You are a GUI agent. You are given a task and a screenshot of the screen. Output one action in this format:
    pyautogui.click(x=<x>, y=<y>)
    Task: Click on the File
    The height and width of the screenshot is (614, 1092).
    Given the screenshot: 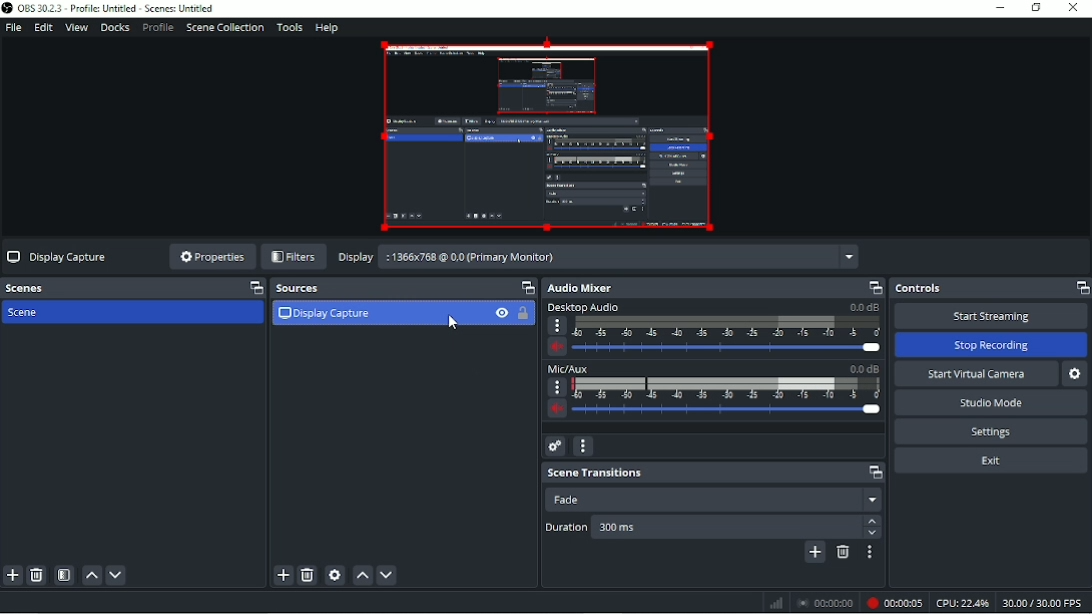 What is the action you would take?
    pyautogui.click(x=15, y=27)
    